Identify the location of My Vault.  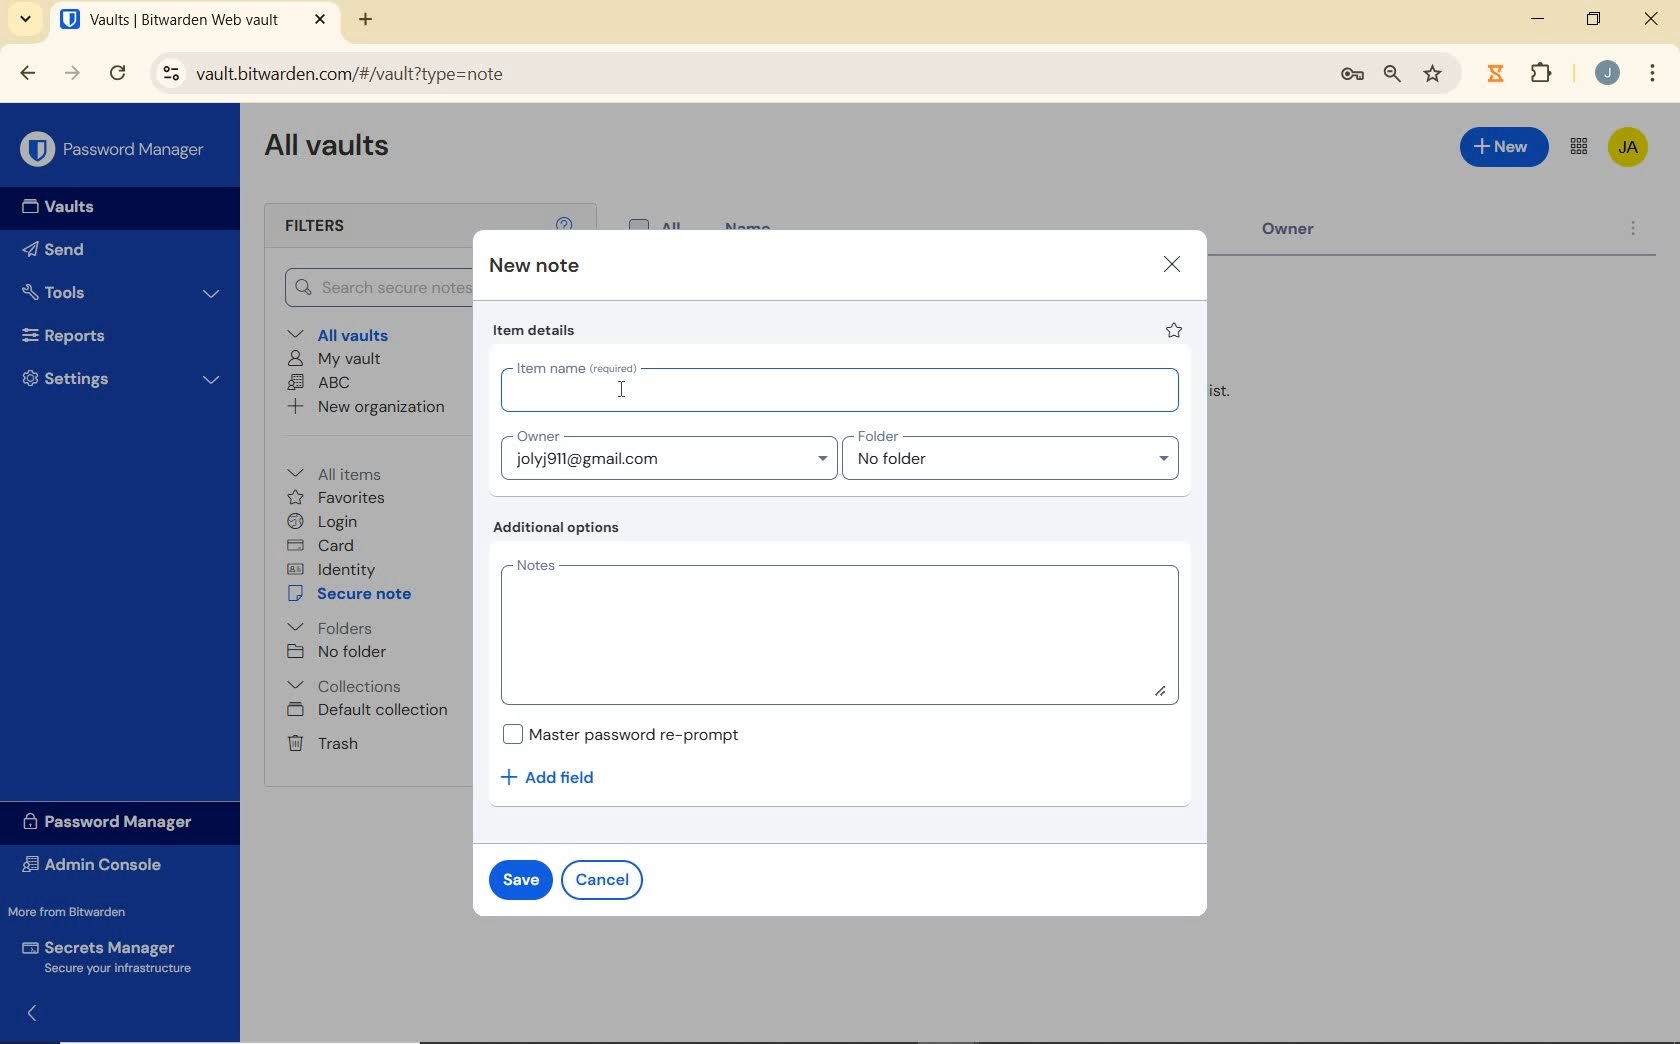
(334, 360).